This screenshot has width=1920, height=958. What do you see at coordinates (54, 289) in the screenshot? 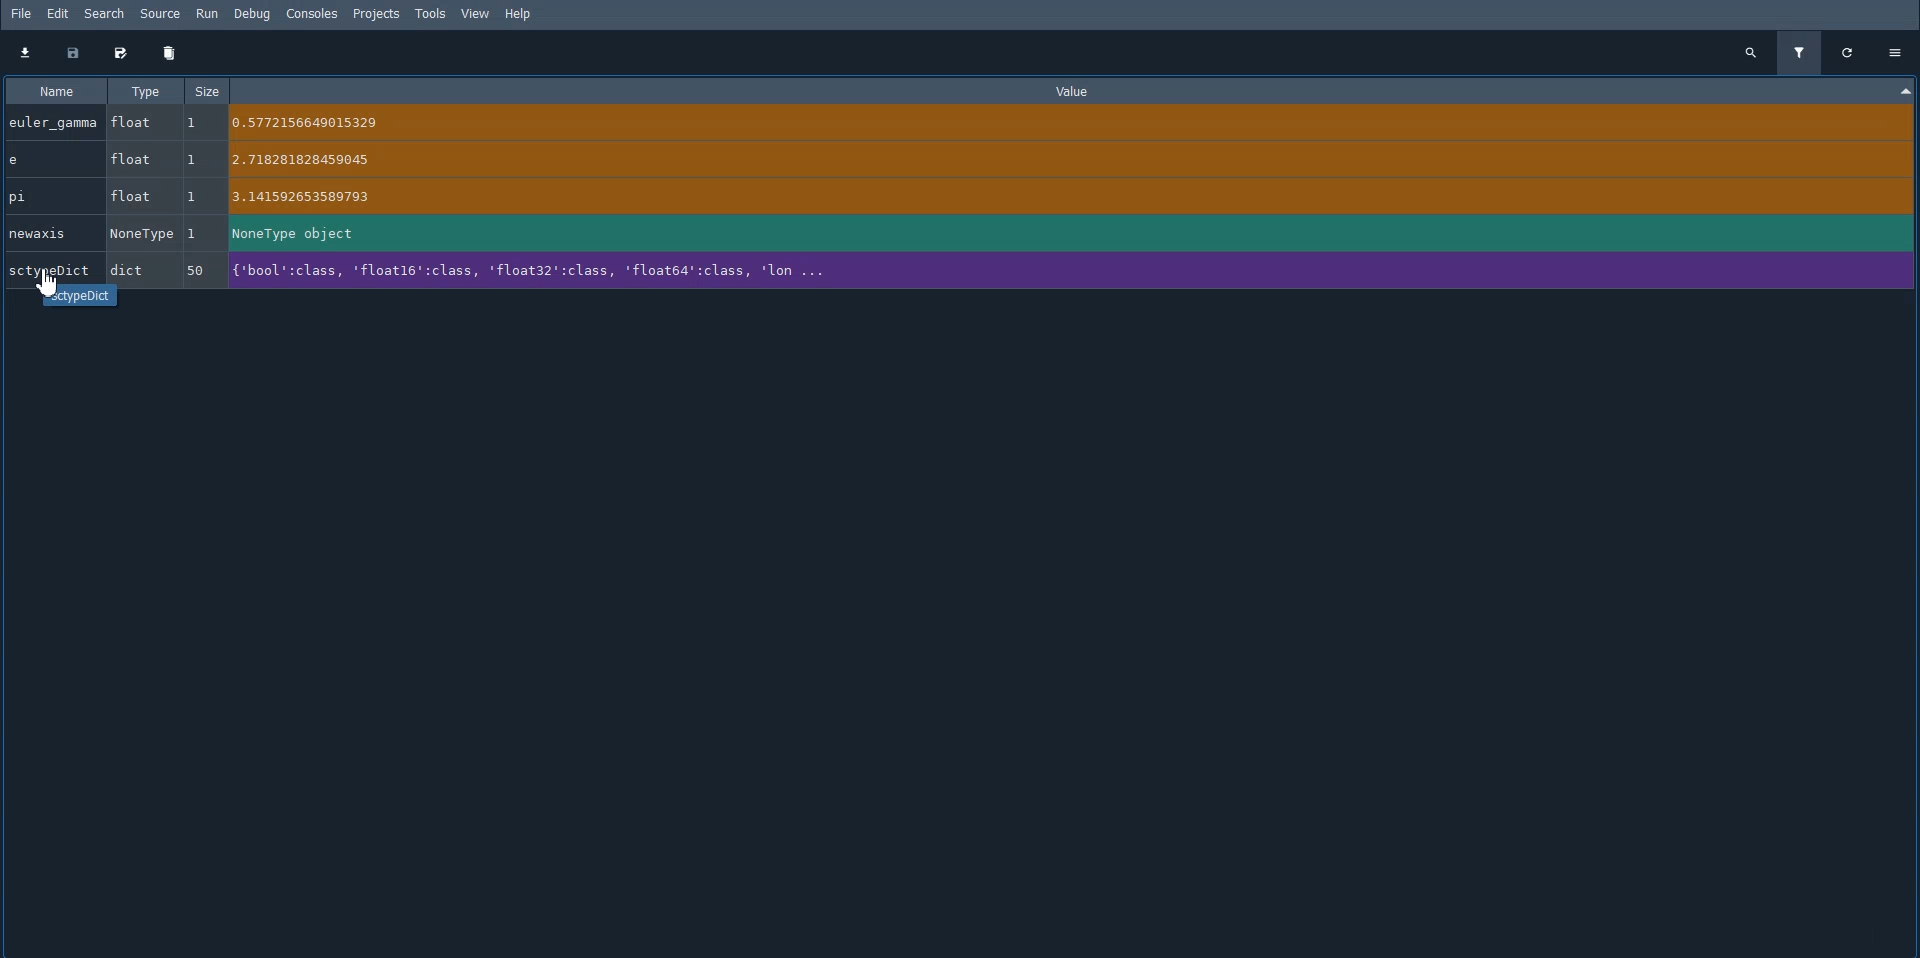
I see `Cursor` at bounding box center [54, 289].